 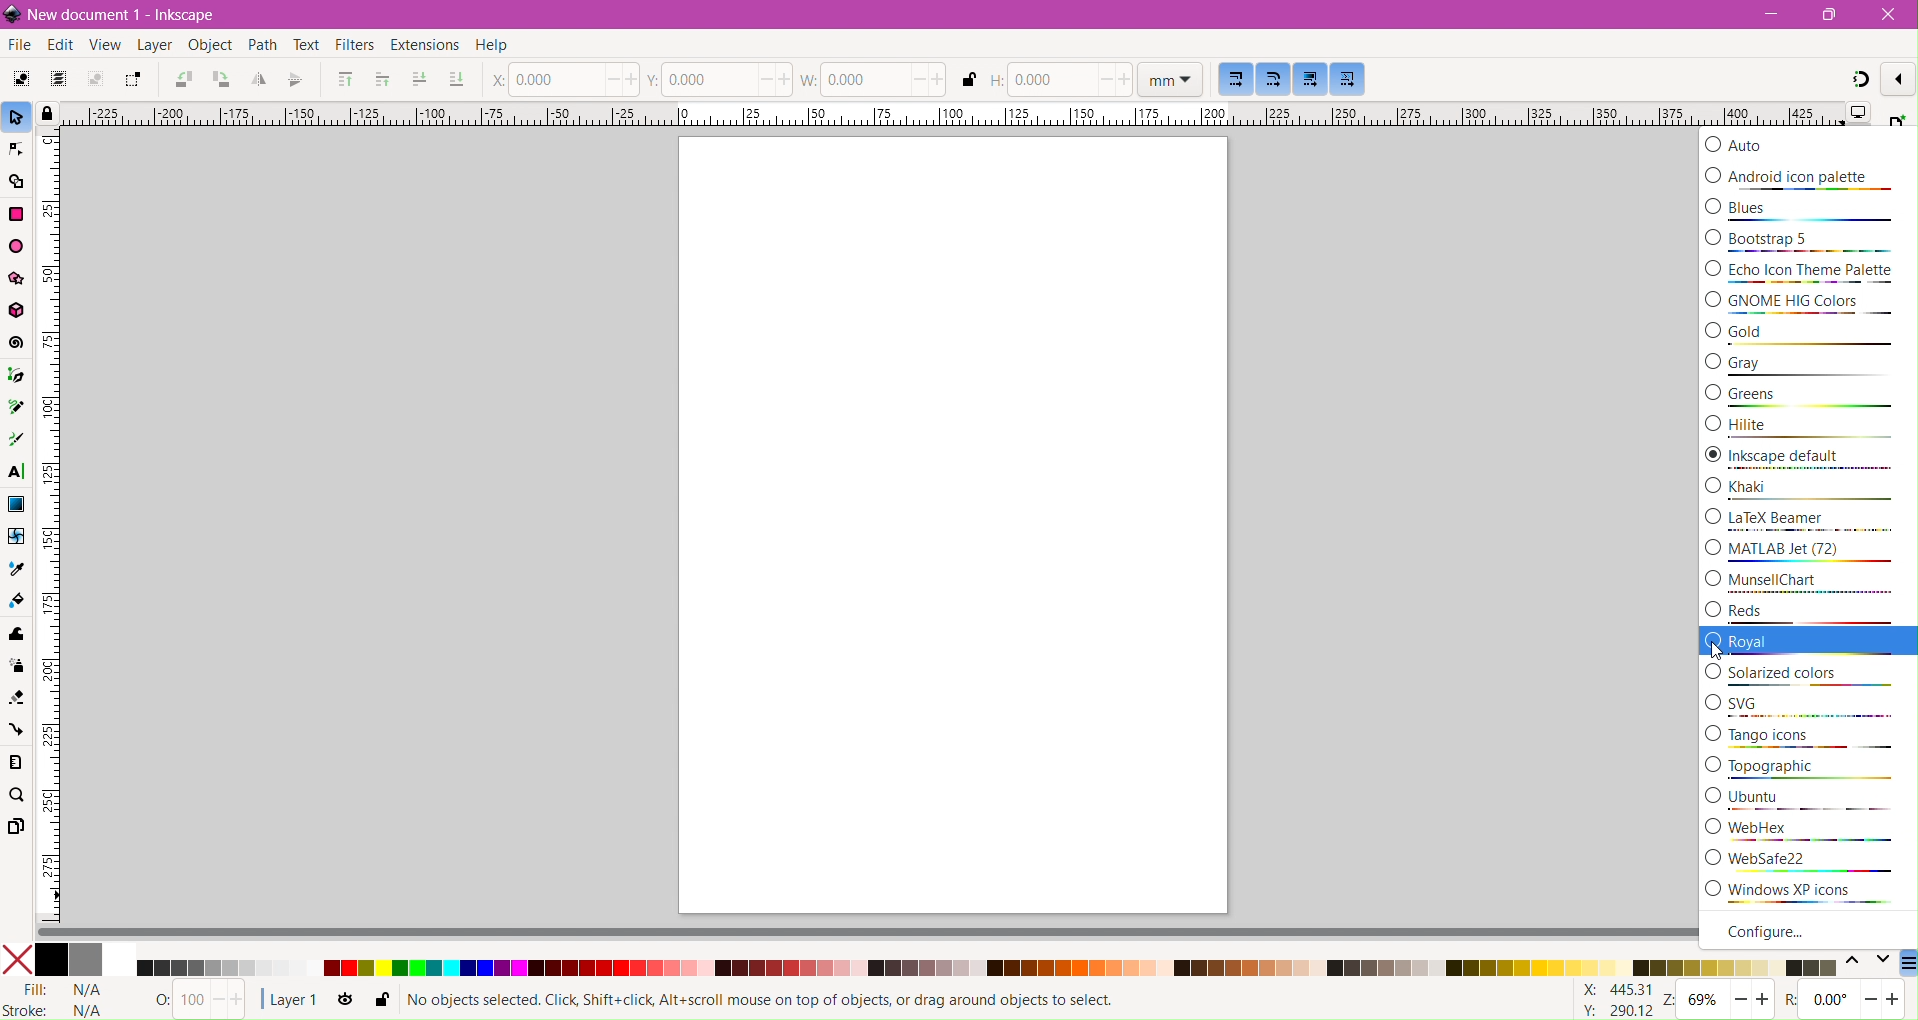 What do you see at coordinates (17, 635) in the screenshot?
I see `Tweak Tool` at bounding box center [17, 635].